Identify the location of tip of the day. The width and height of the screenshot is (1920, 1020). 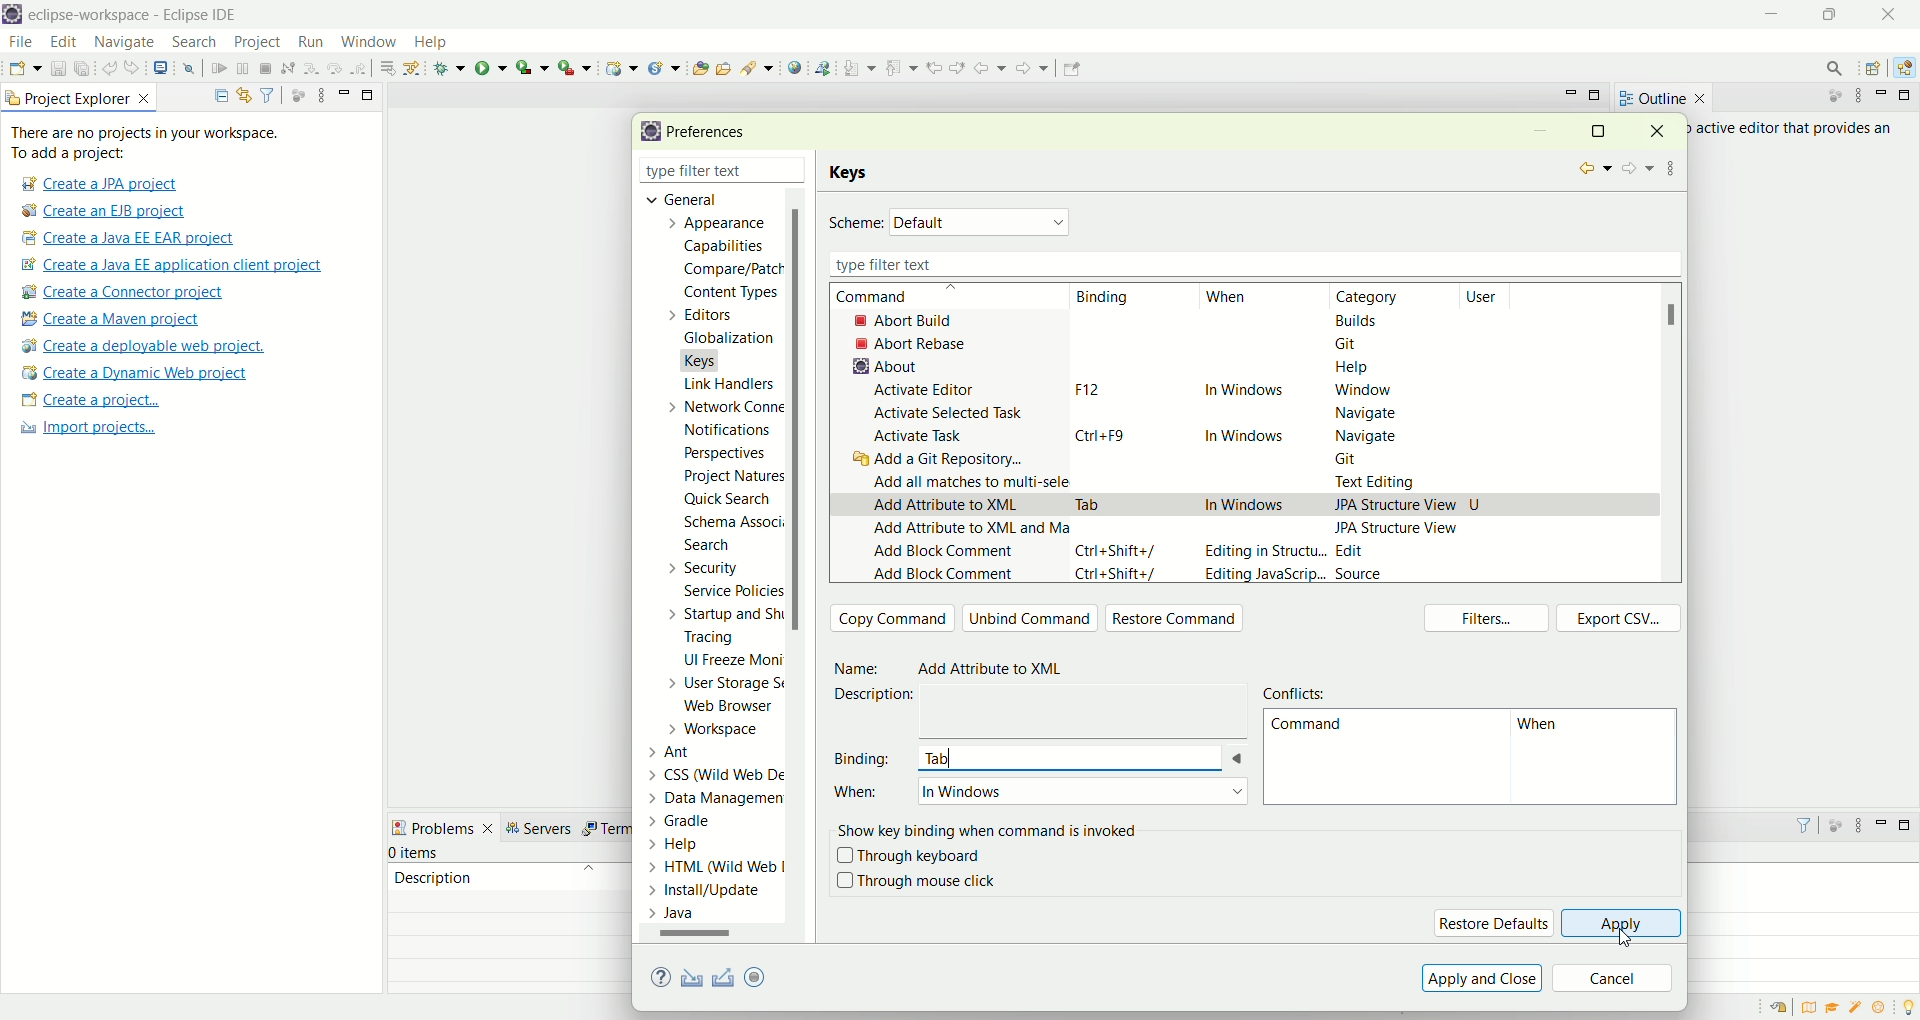
(1908, 1005).